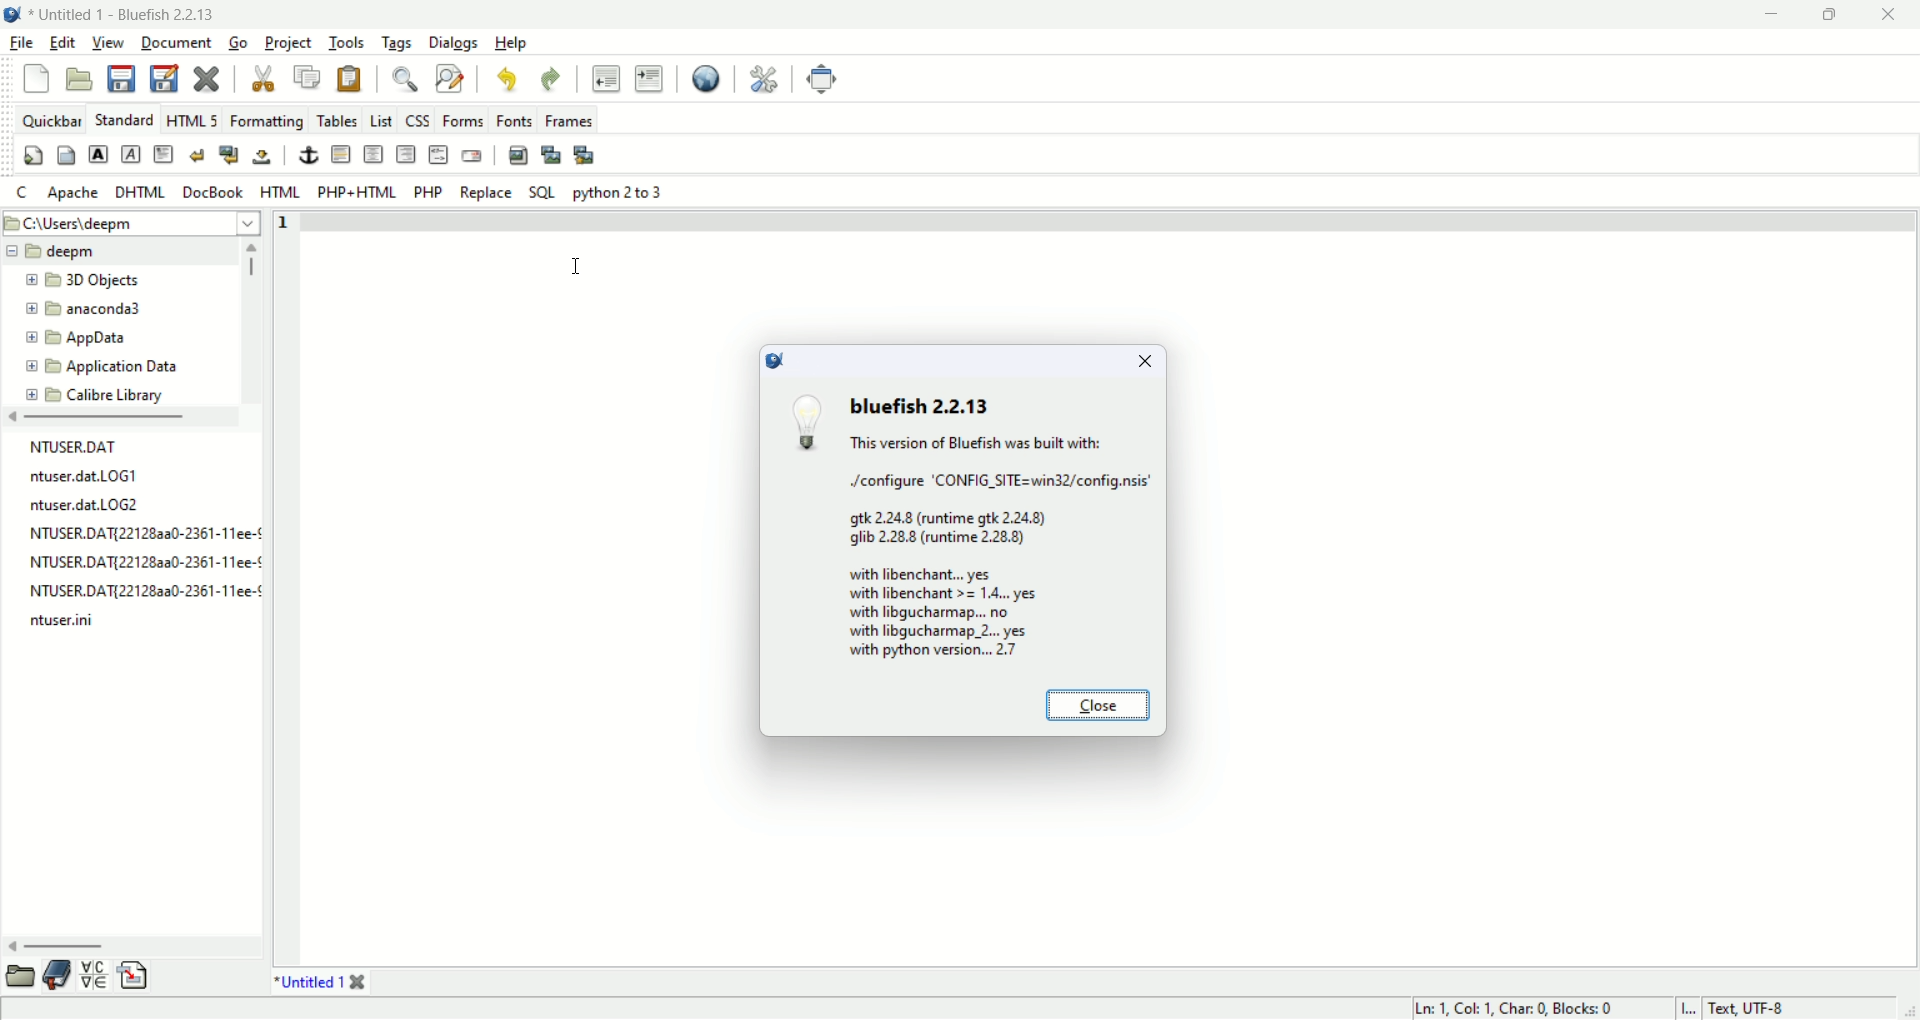 The width and height of the screenshot is (1920, 1020). I want to click on quickbar, so click(51, 117).